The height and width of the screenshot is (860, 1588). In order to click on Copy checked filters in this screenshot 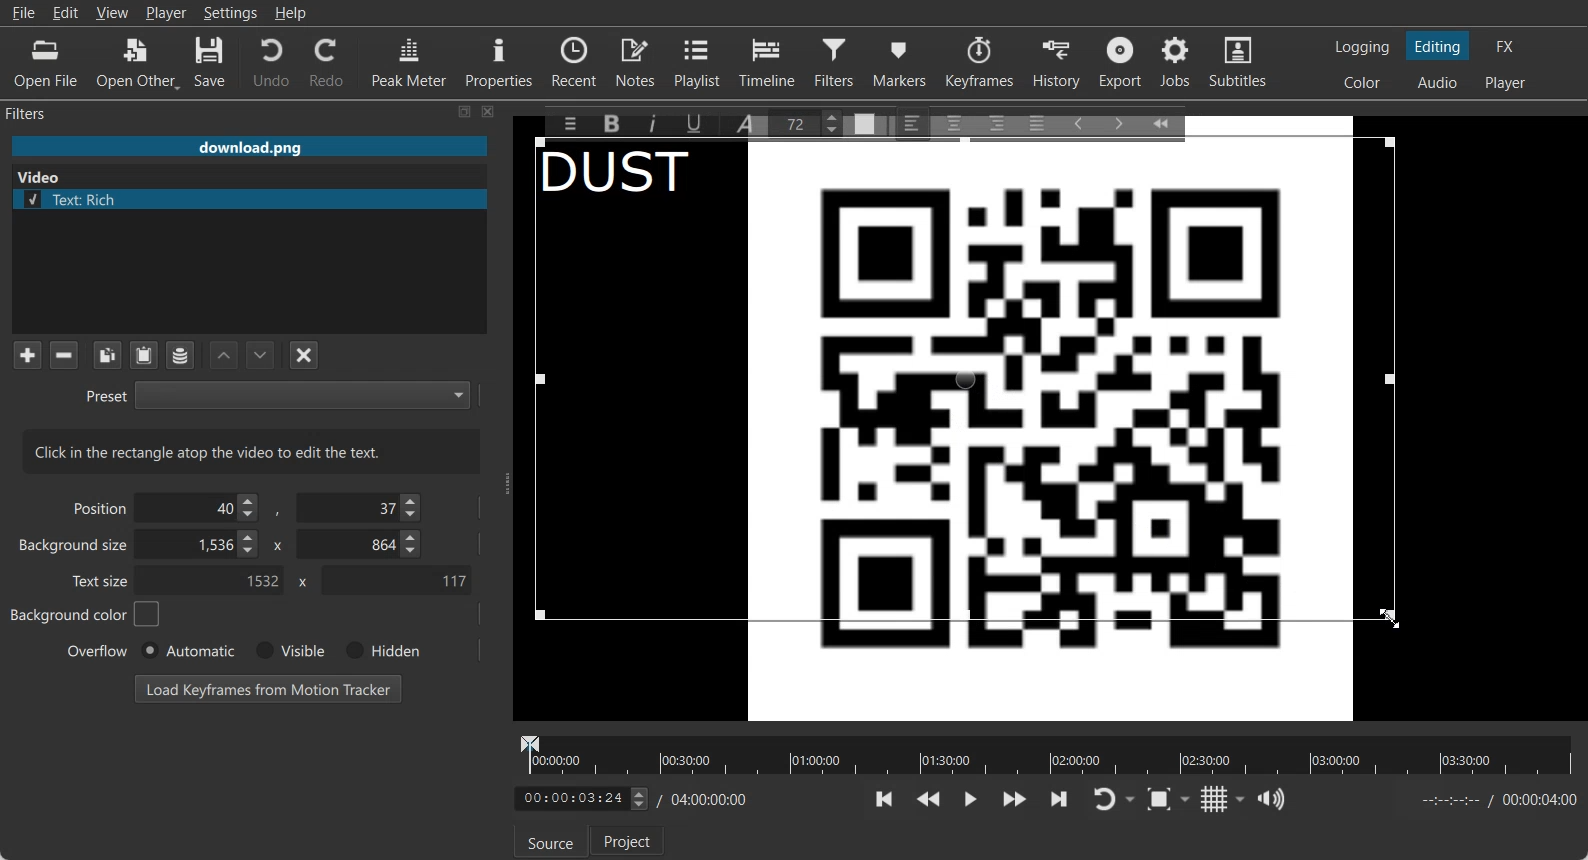, I will do `click(107, 355)`.